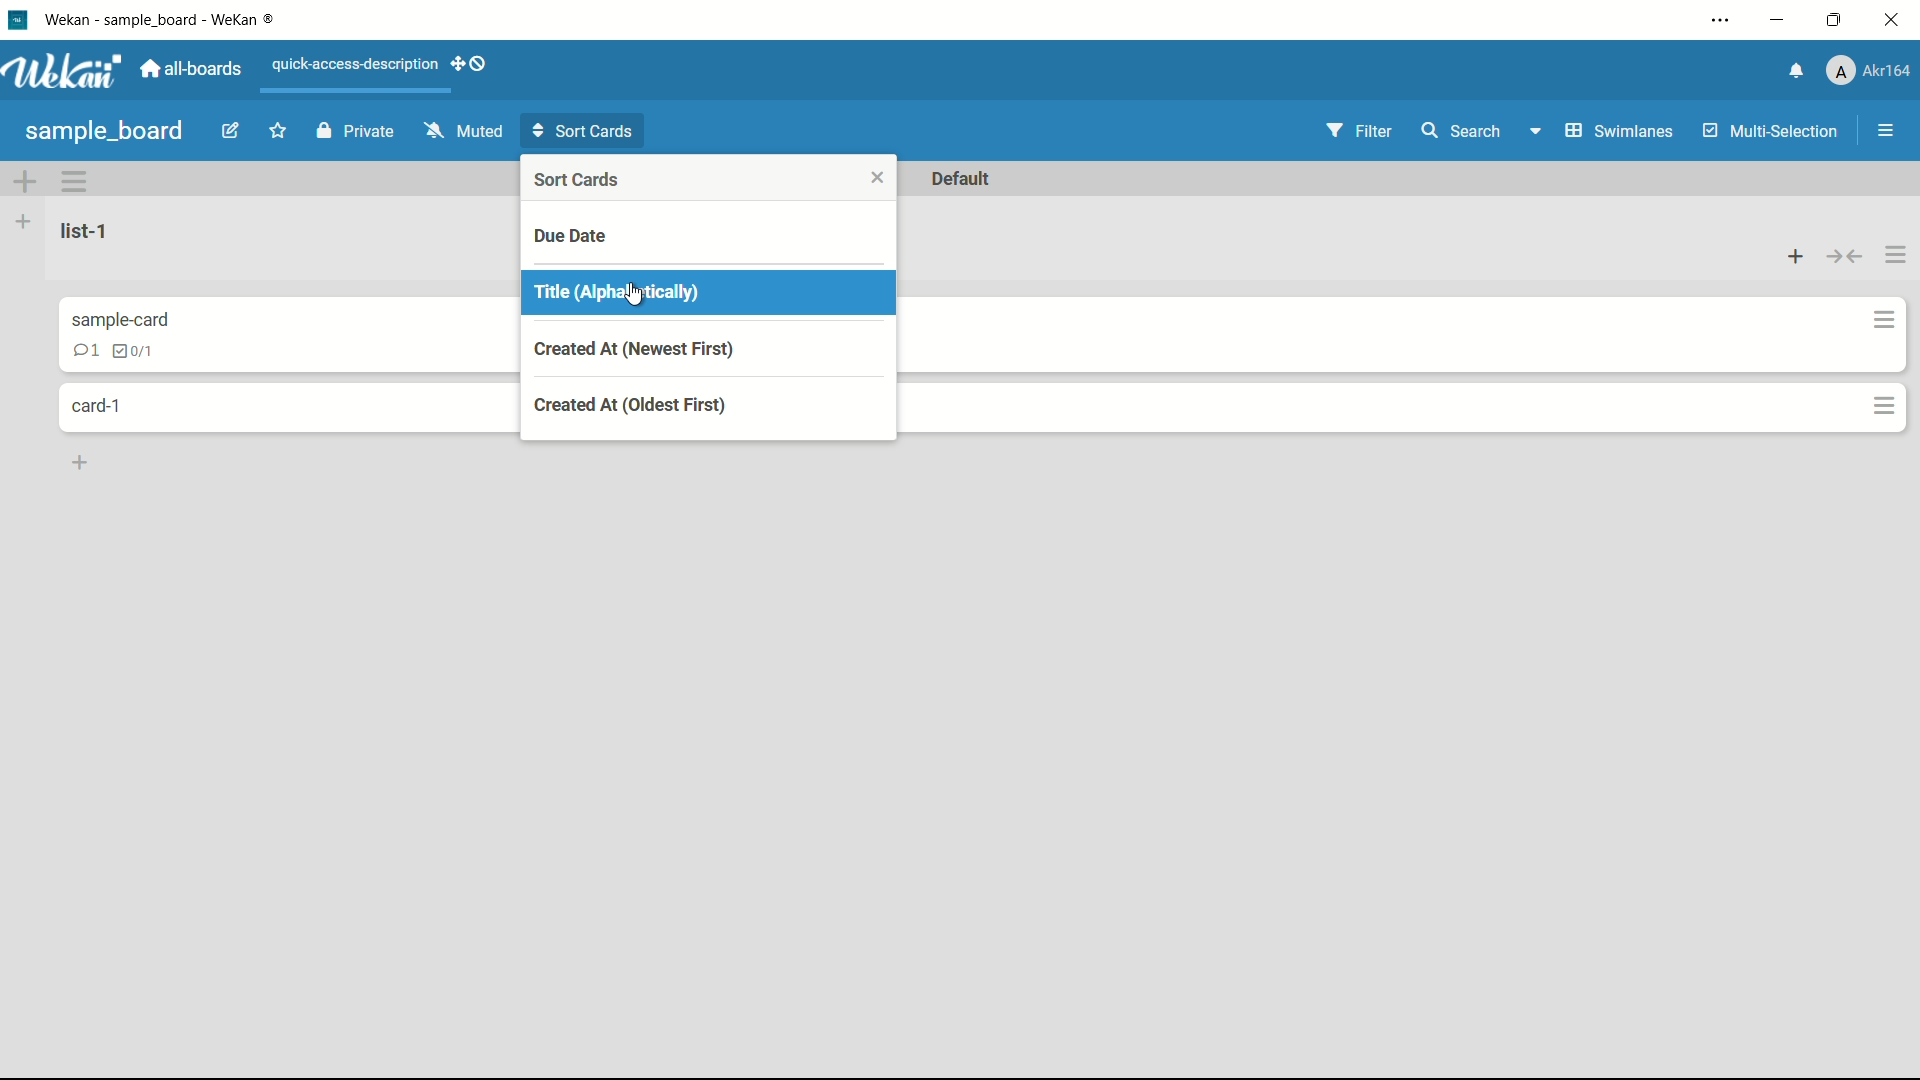  What do you see at coordinates (619, 294) in the screenshot?
I see `title alphabetically` at bounding box center [619, 294].